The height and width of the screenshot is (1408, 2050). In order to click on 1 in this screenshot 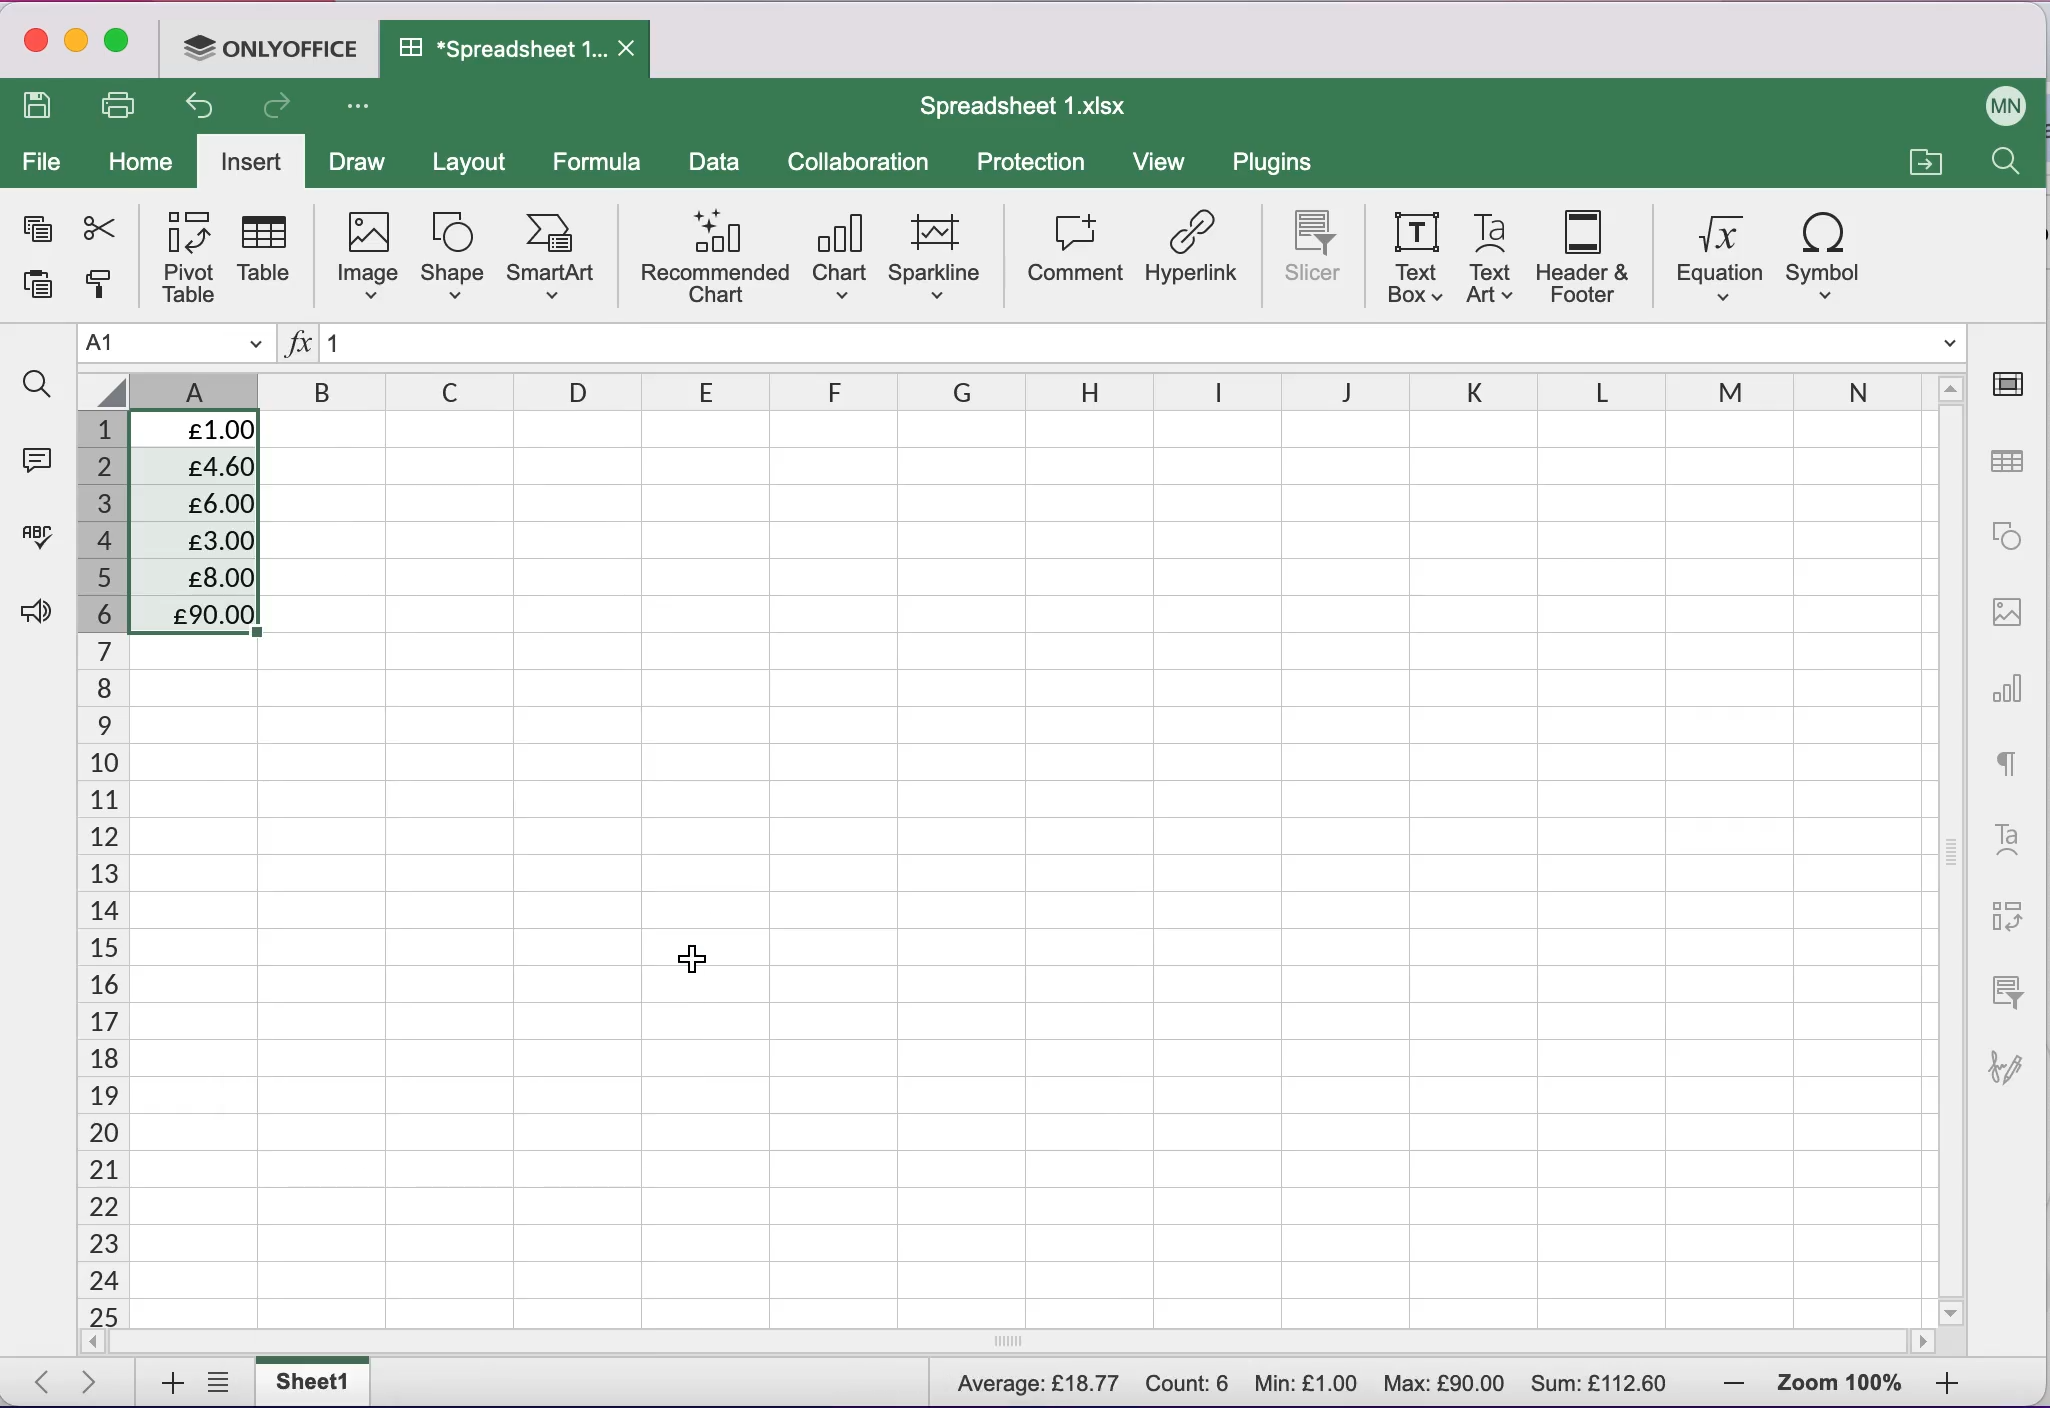, I will do `click(340, 343)`.